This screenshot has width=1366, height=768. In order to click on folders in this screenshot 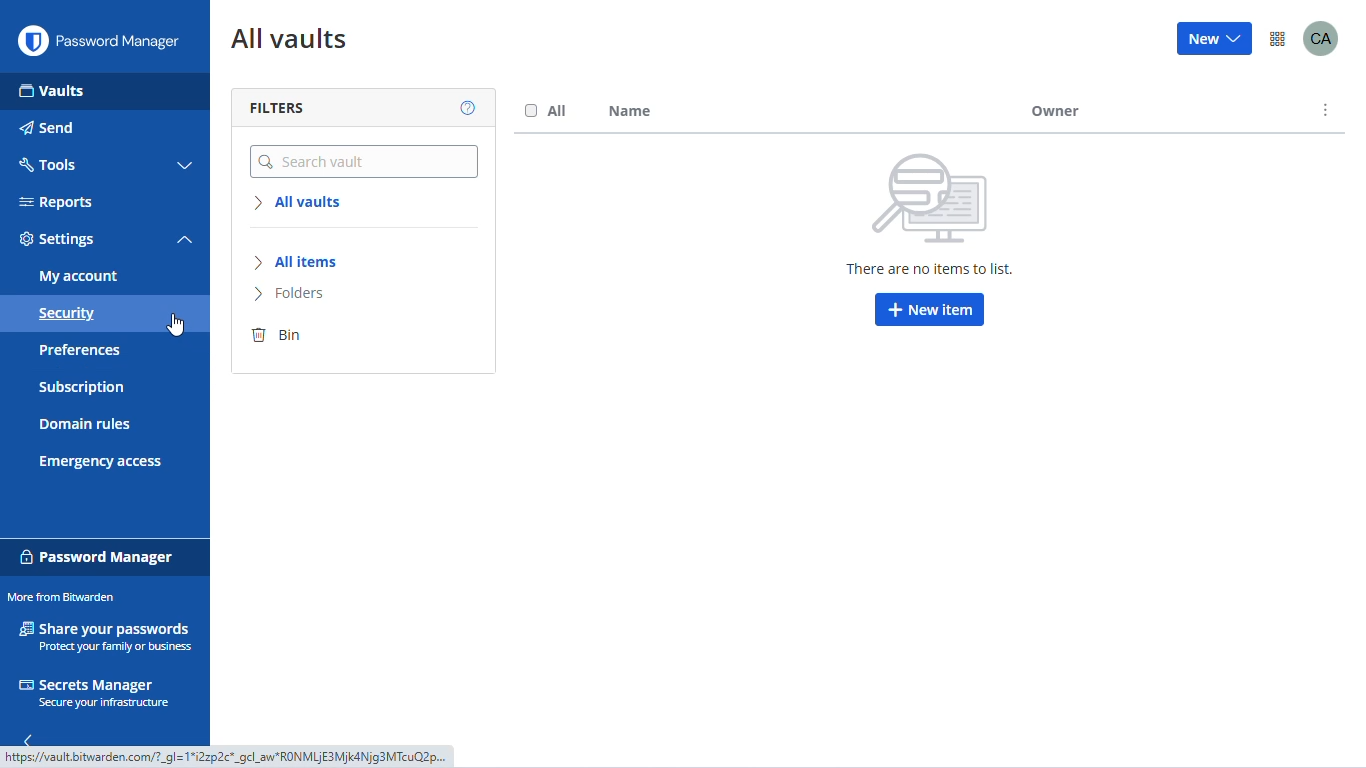, I will do `click(292, 294)`.